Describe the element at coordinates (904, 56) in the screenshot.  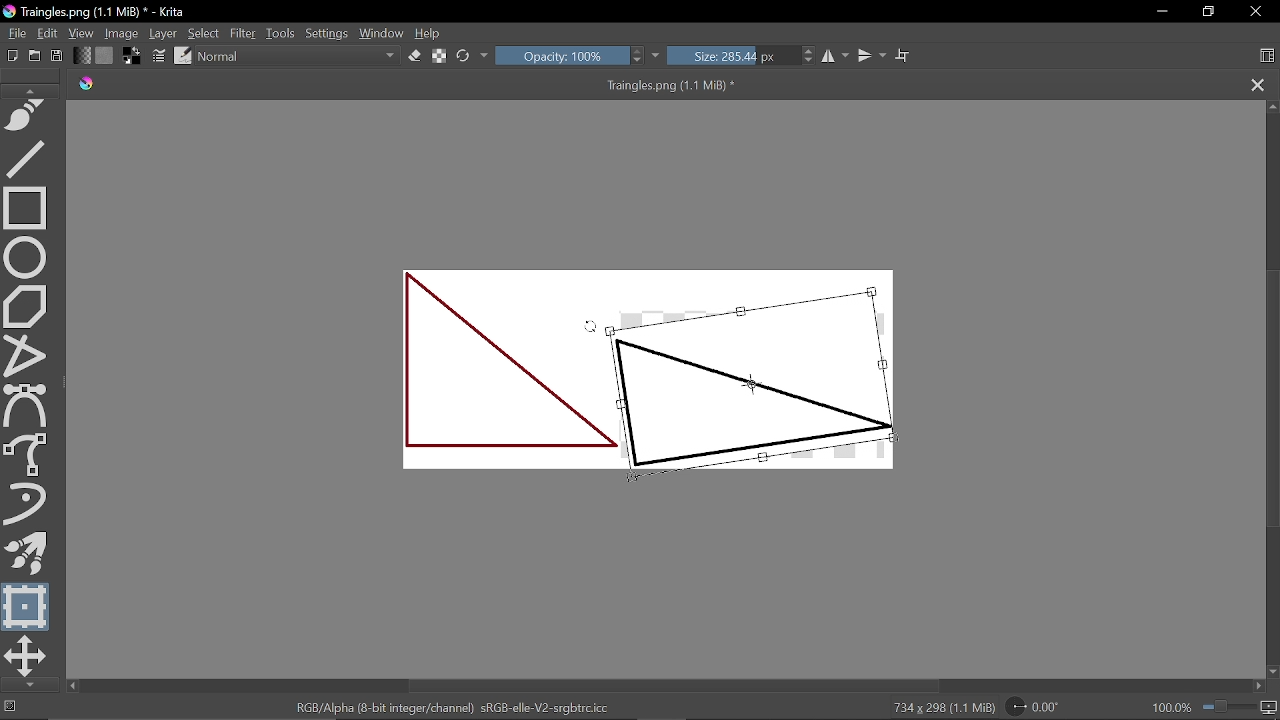
I see `Wrap text tool` at that location.